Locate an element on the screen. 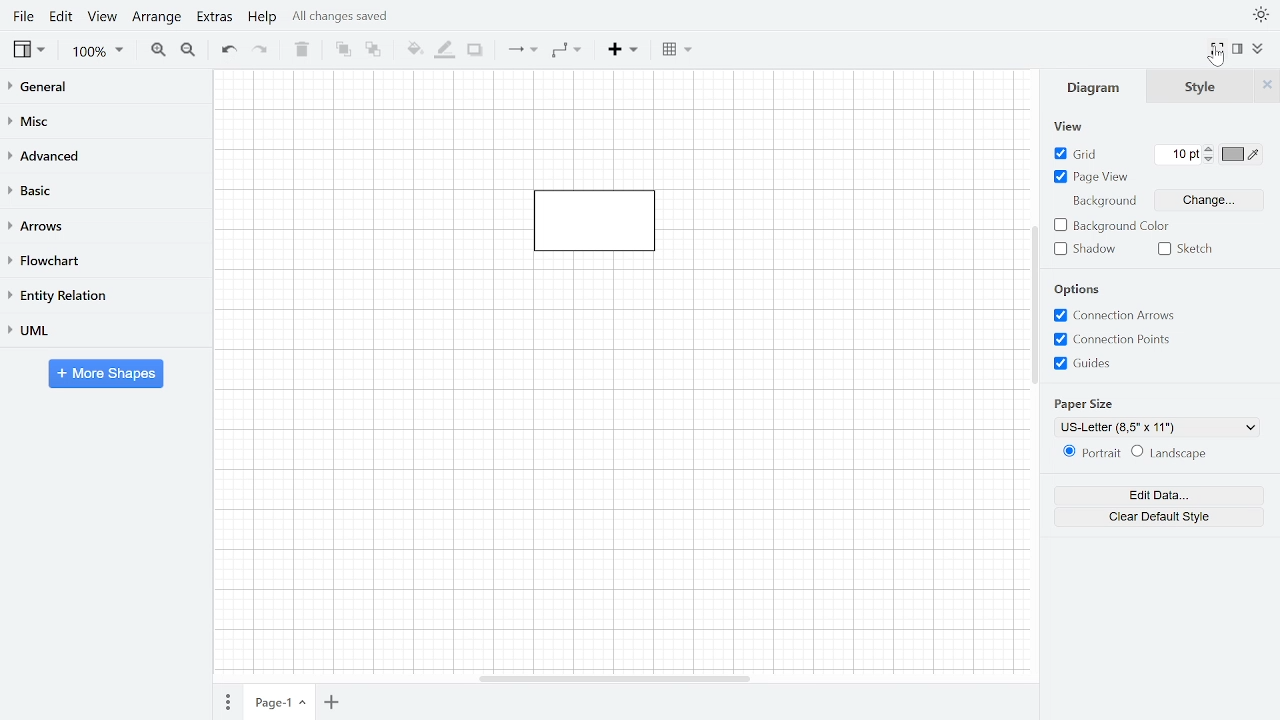  Fill line is located at coordinates (444, 51).